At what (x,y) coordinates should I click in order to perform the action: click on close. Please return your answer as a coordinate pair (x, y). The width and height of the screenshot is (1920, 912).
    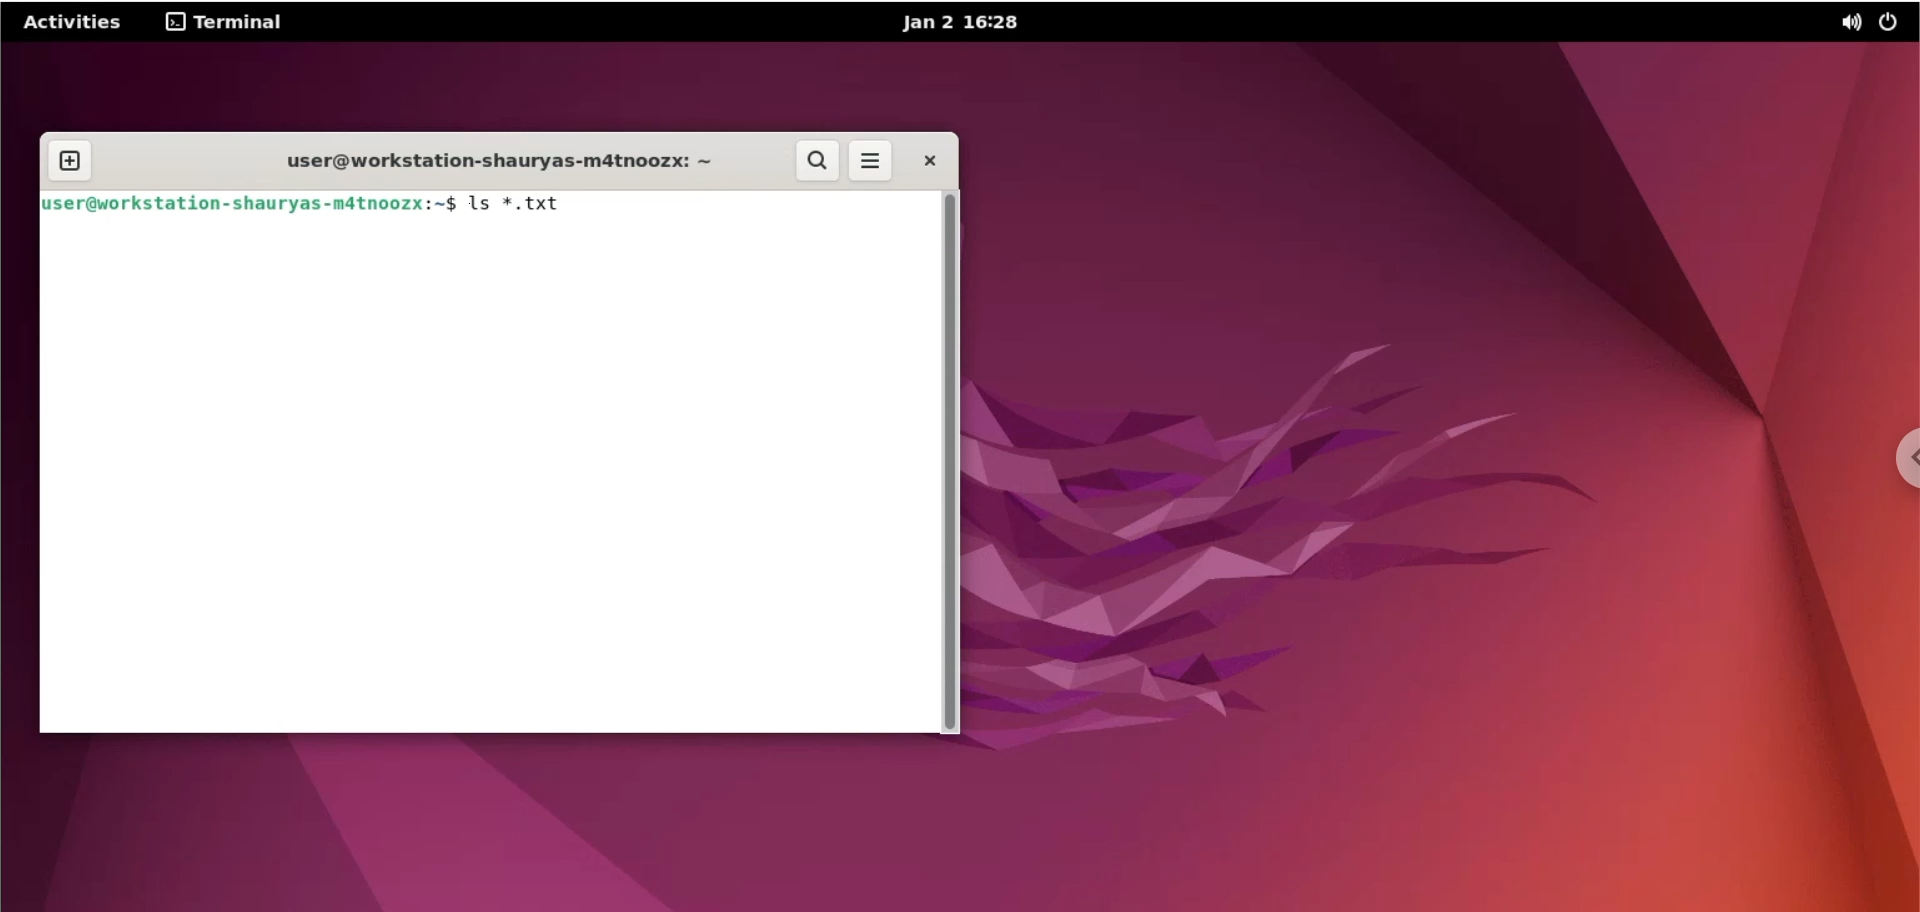
    Looking at the image, I should click on (928, 162).